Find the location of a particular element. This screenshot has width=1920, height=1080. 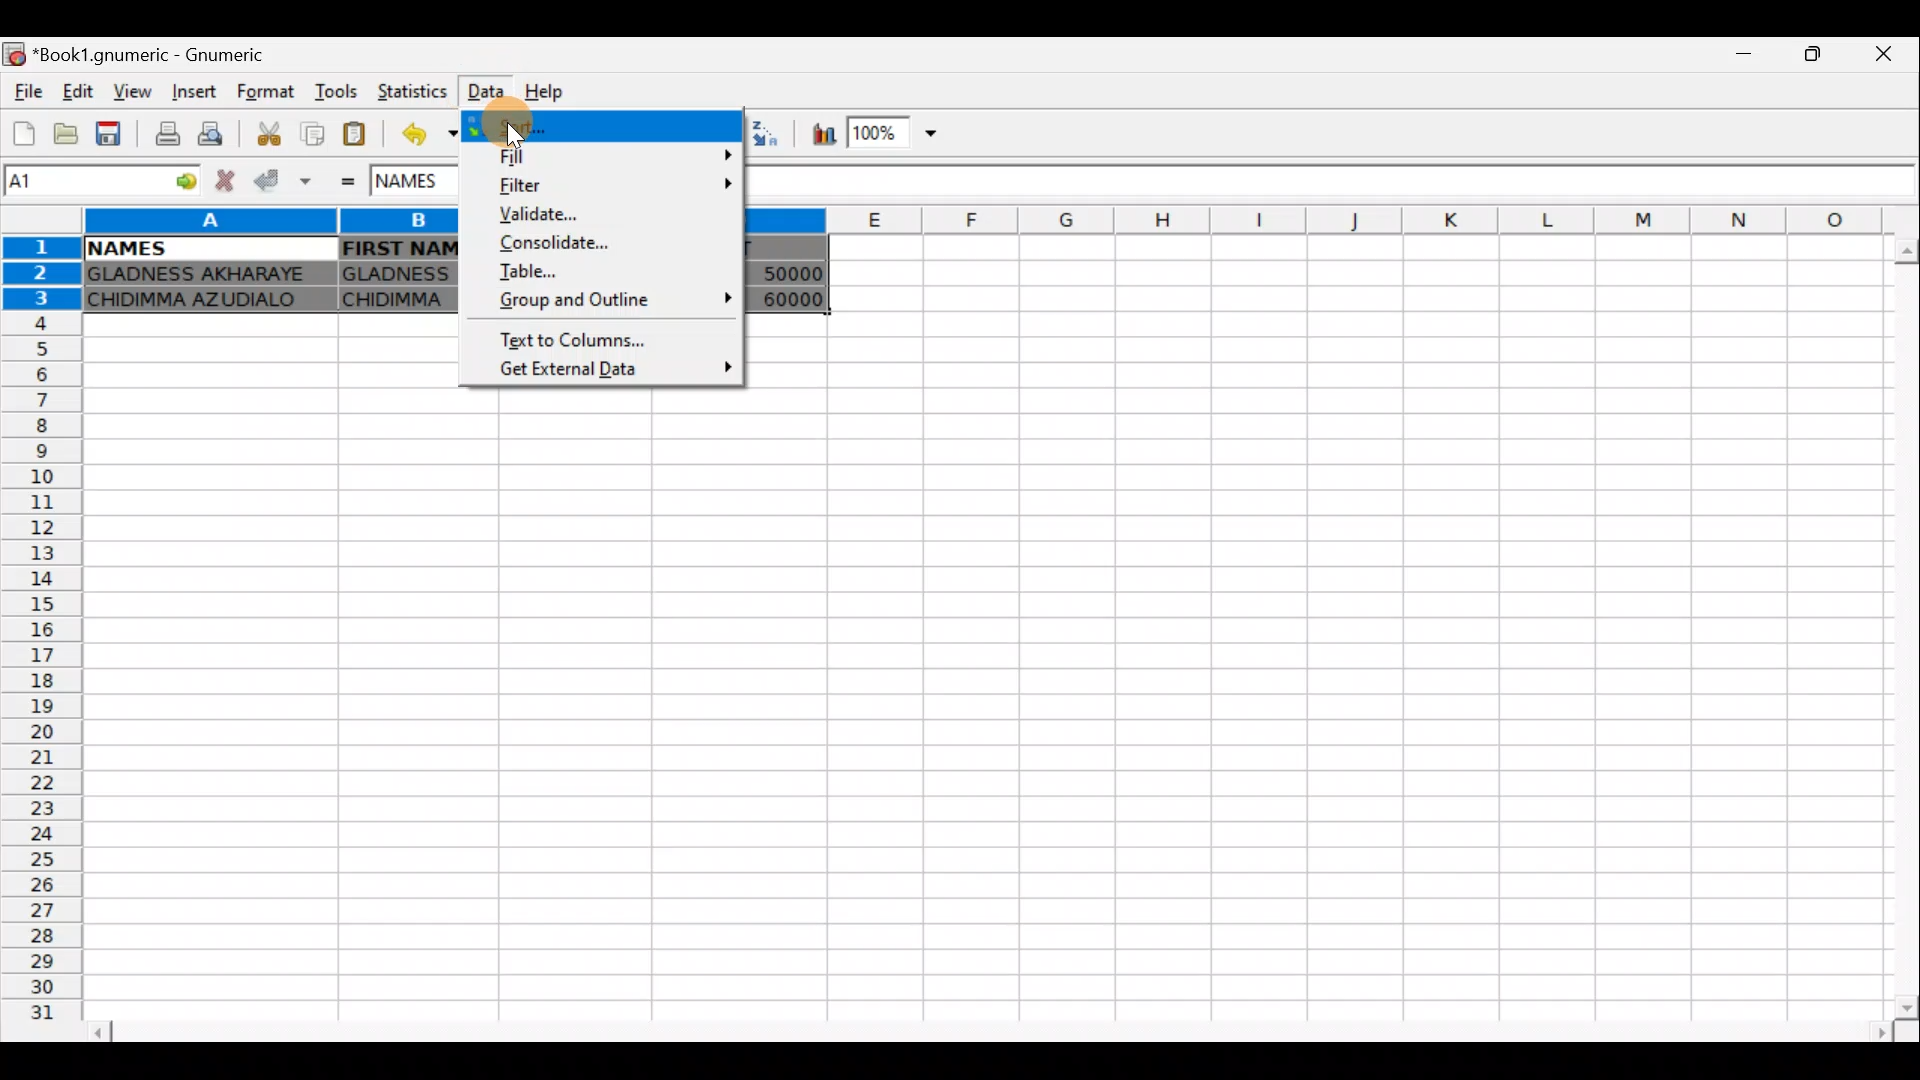

Copy selection is located at coordinates (312, 135).